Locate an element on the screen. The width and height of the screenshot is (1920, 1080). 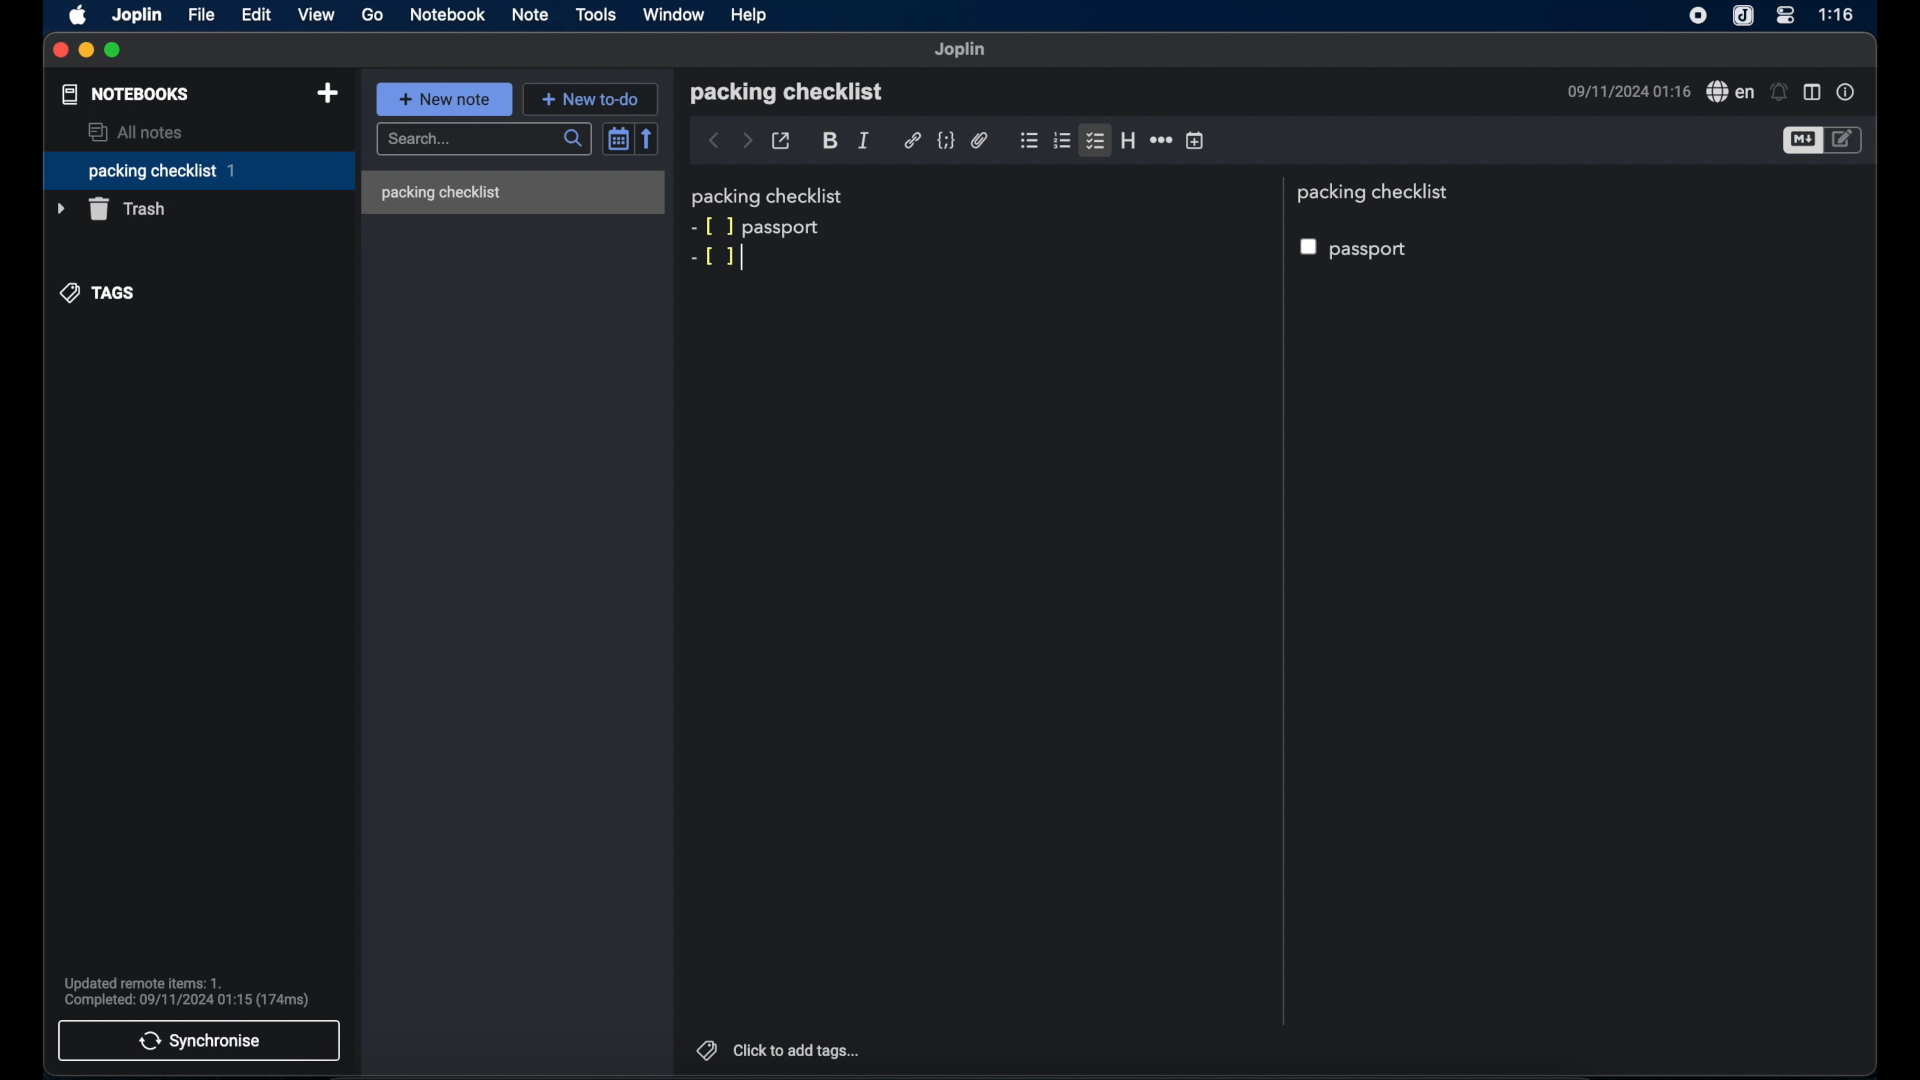
packing checklist is located at coordinates (769, 196).